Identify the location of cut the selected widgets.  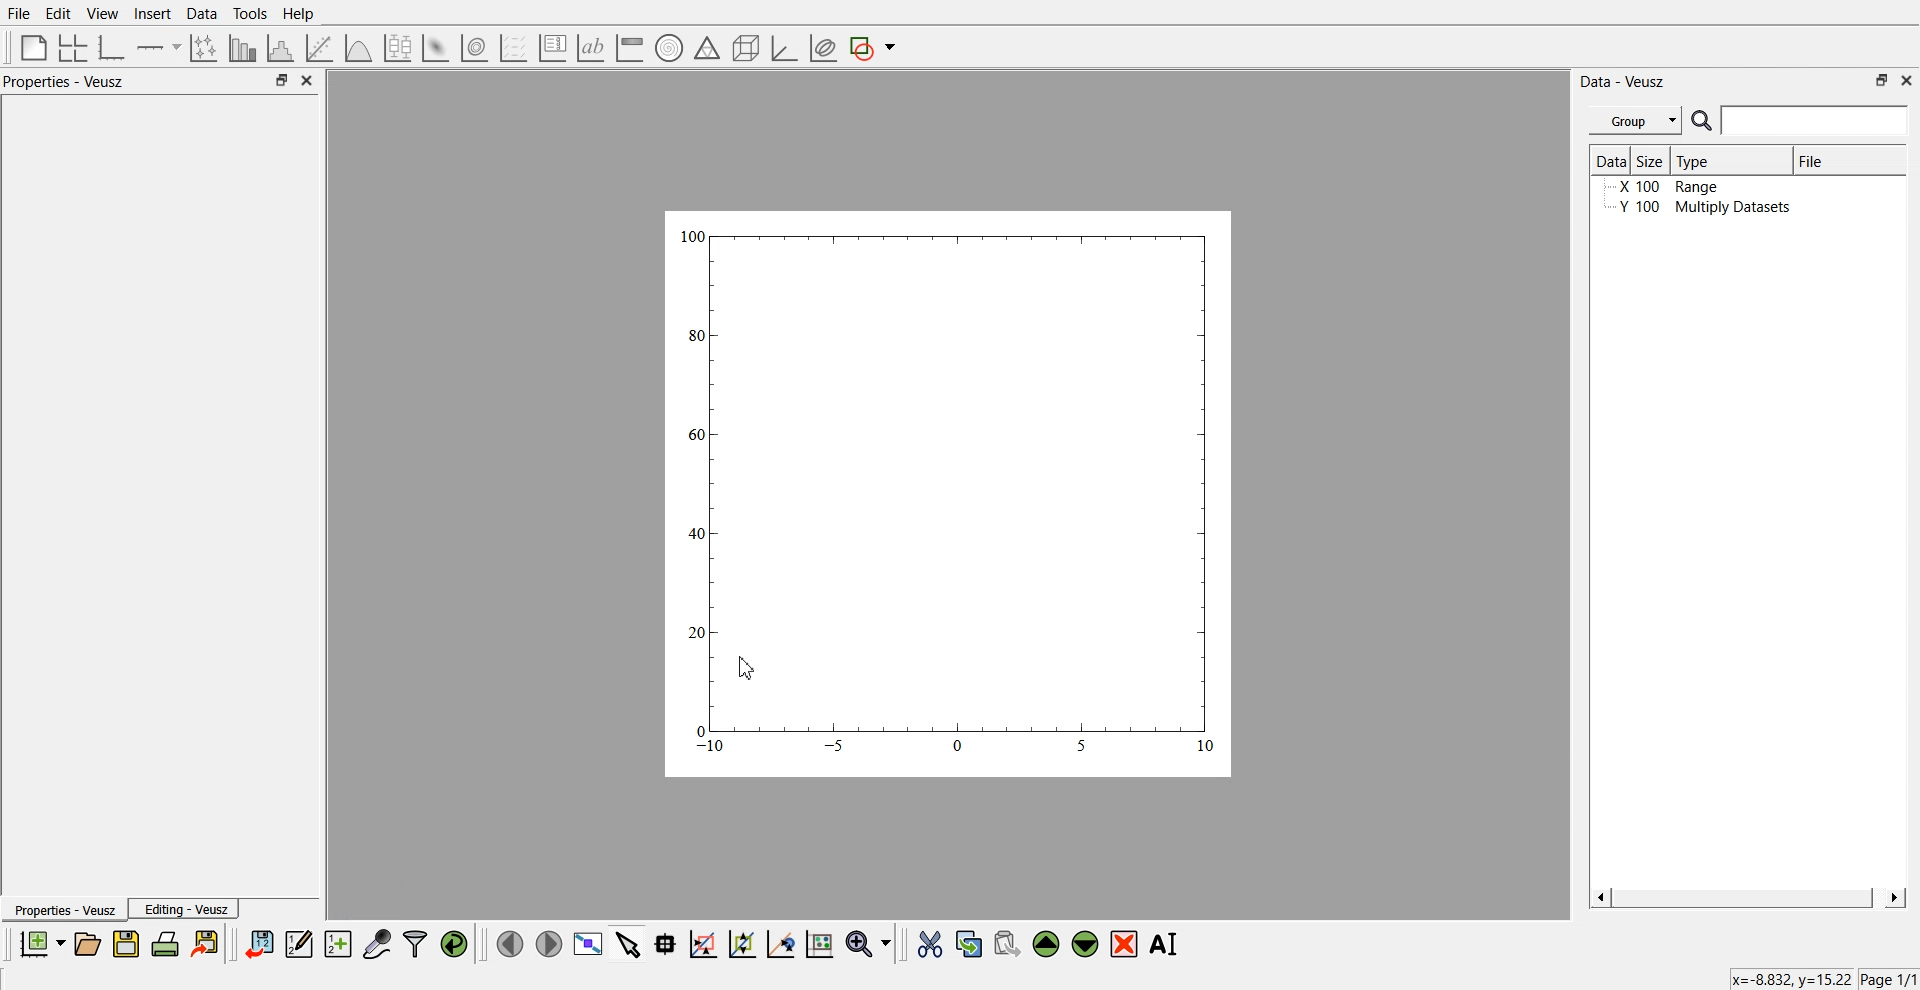
(928, 945).